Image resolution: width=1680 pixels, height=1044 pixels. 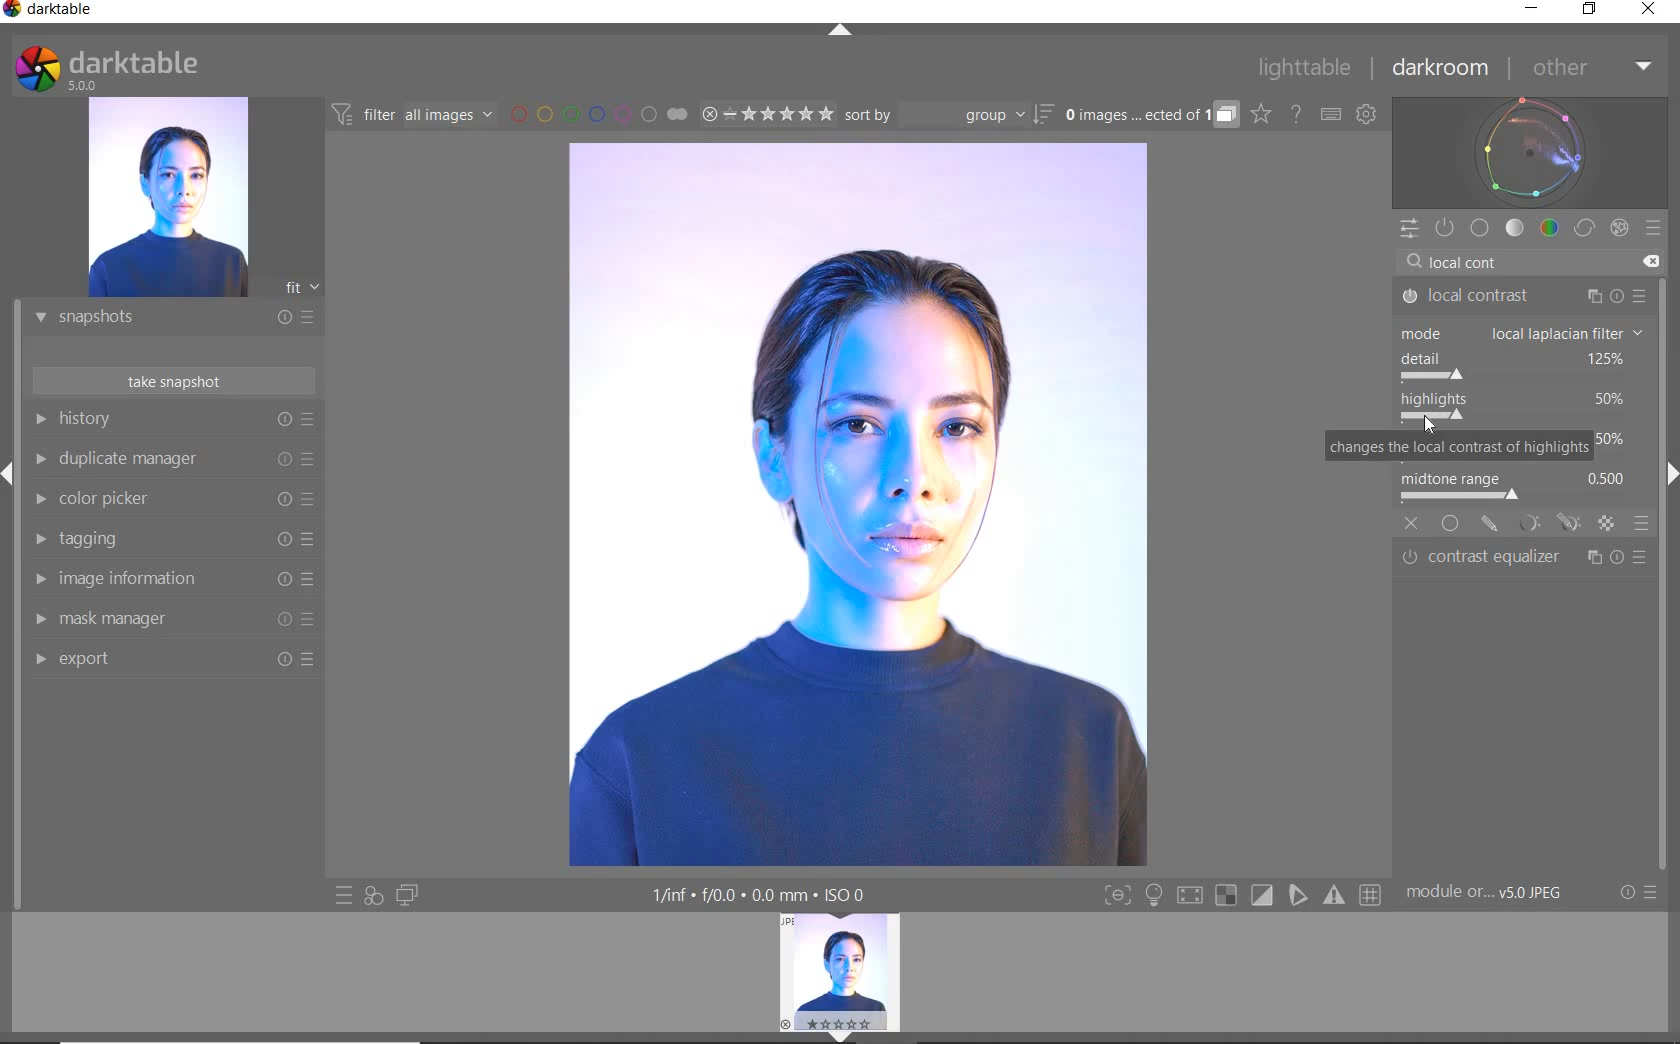 What do you see at coordinates (1590, 69) in the screenshot?
I see `OTHER` at bounding box center [1590, 69].